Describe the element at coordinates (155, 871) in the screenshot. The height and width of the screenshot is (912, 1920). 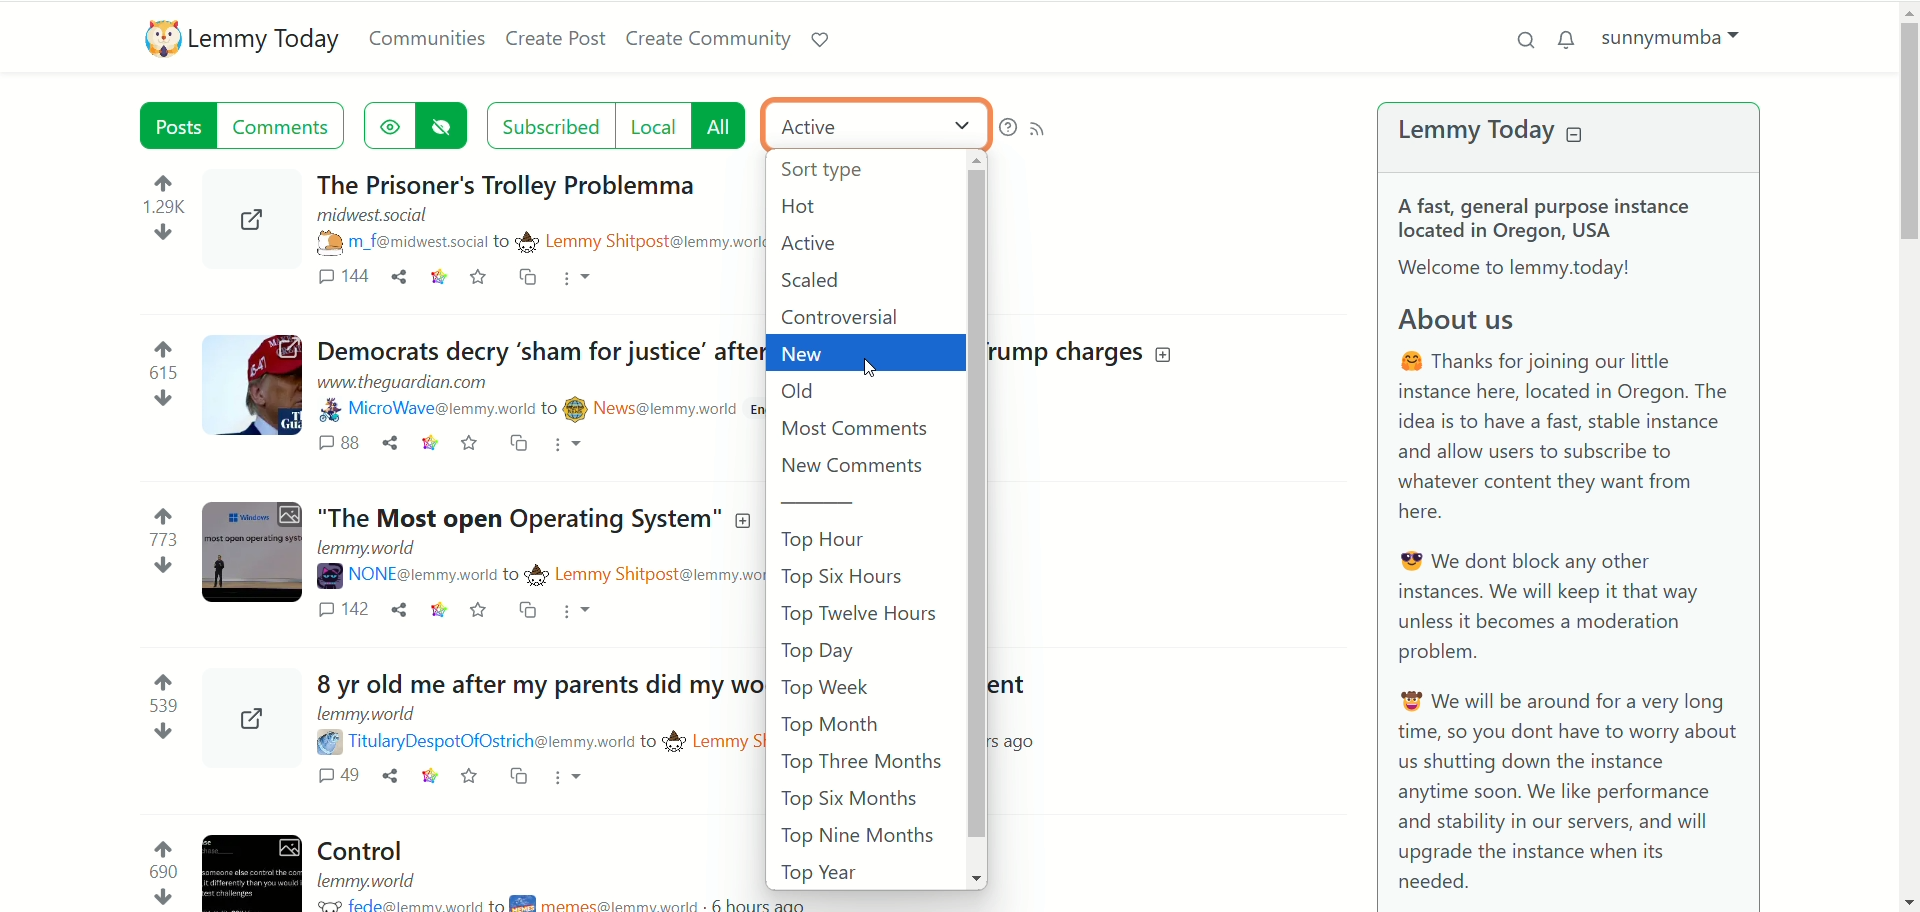
I see `votes` at that location.